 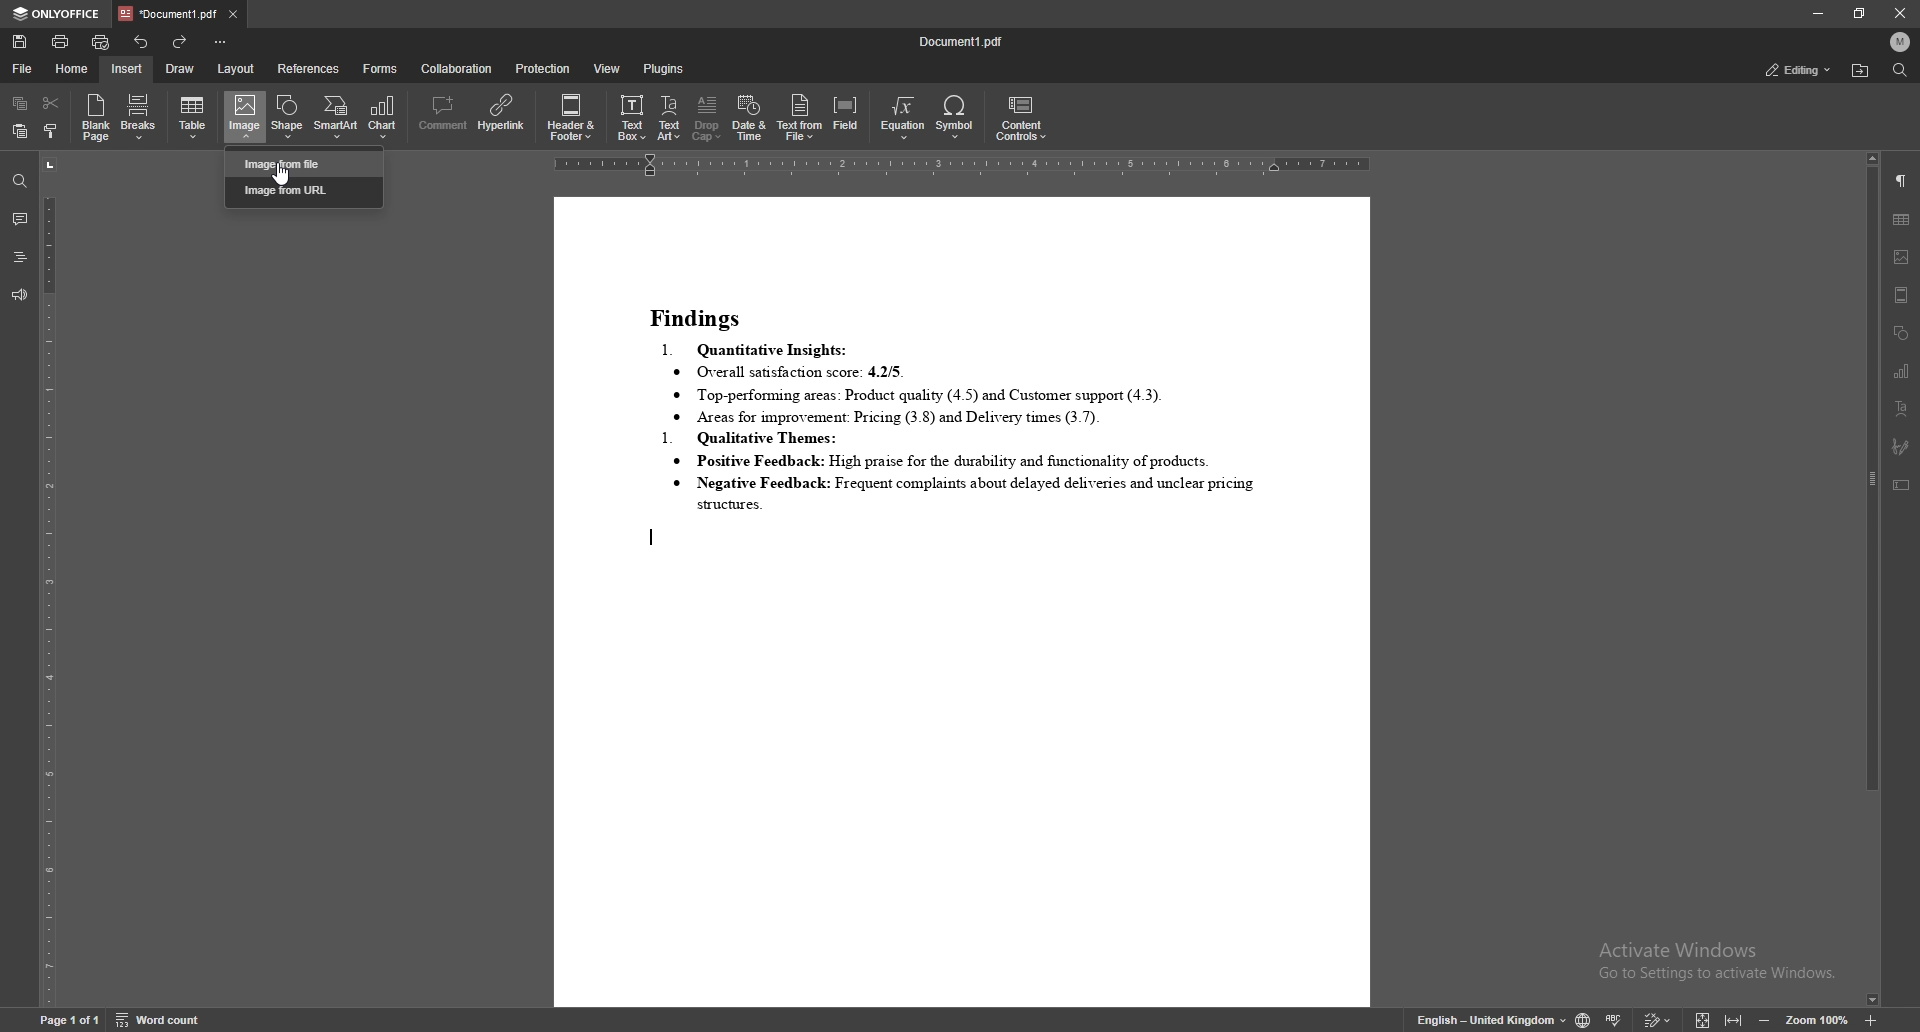 I want to click on zoom percentage, so click(x=1814, y=1019).